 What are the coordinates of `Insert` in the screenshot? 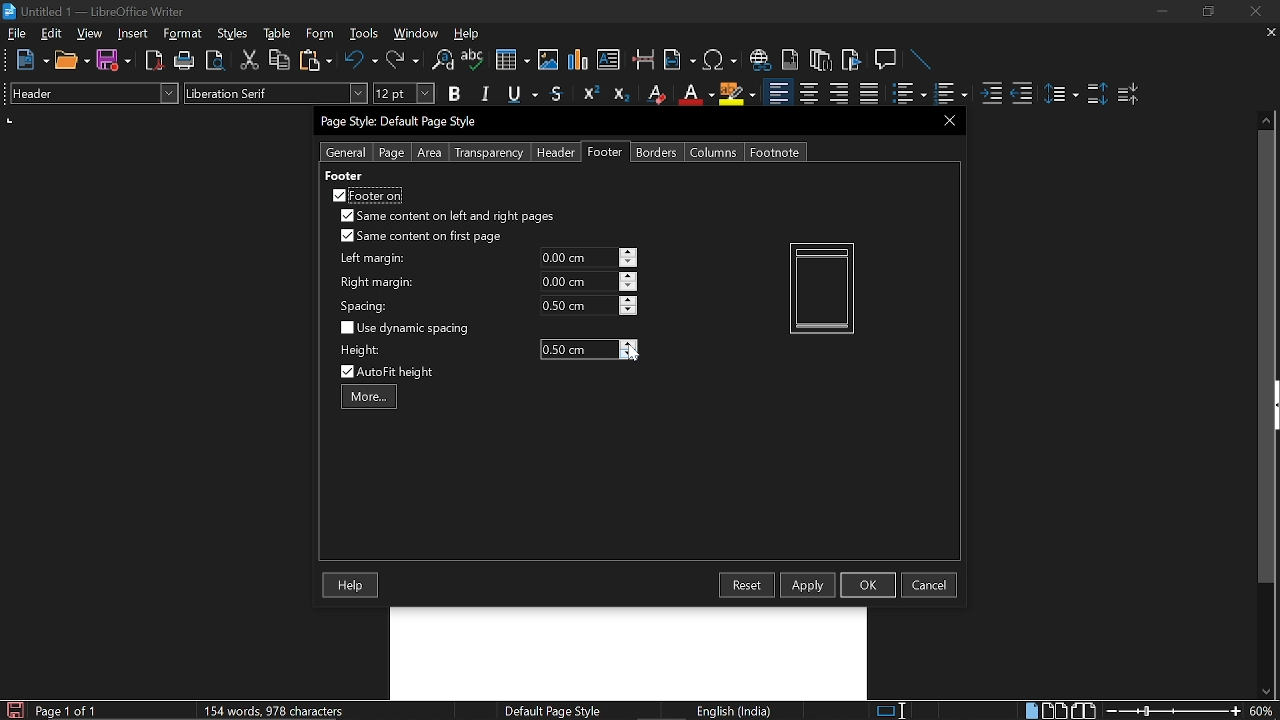 It's located at (137, 33).